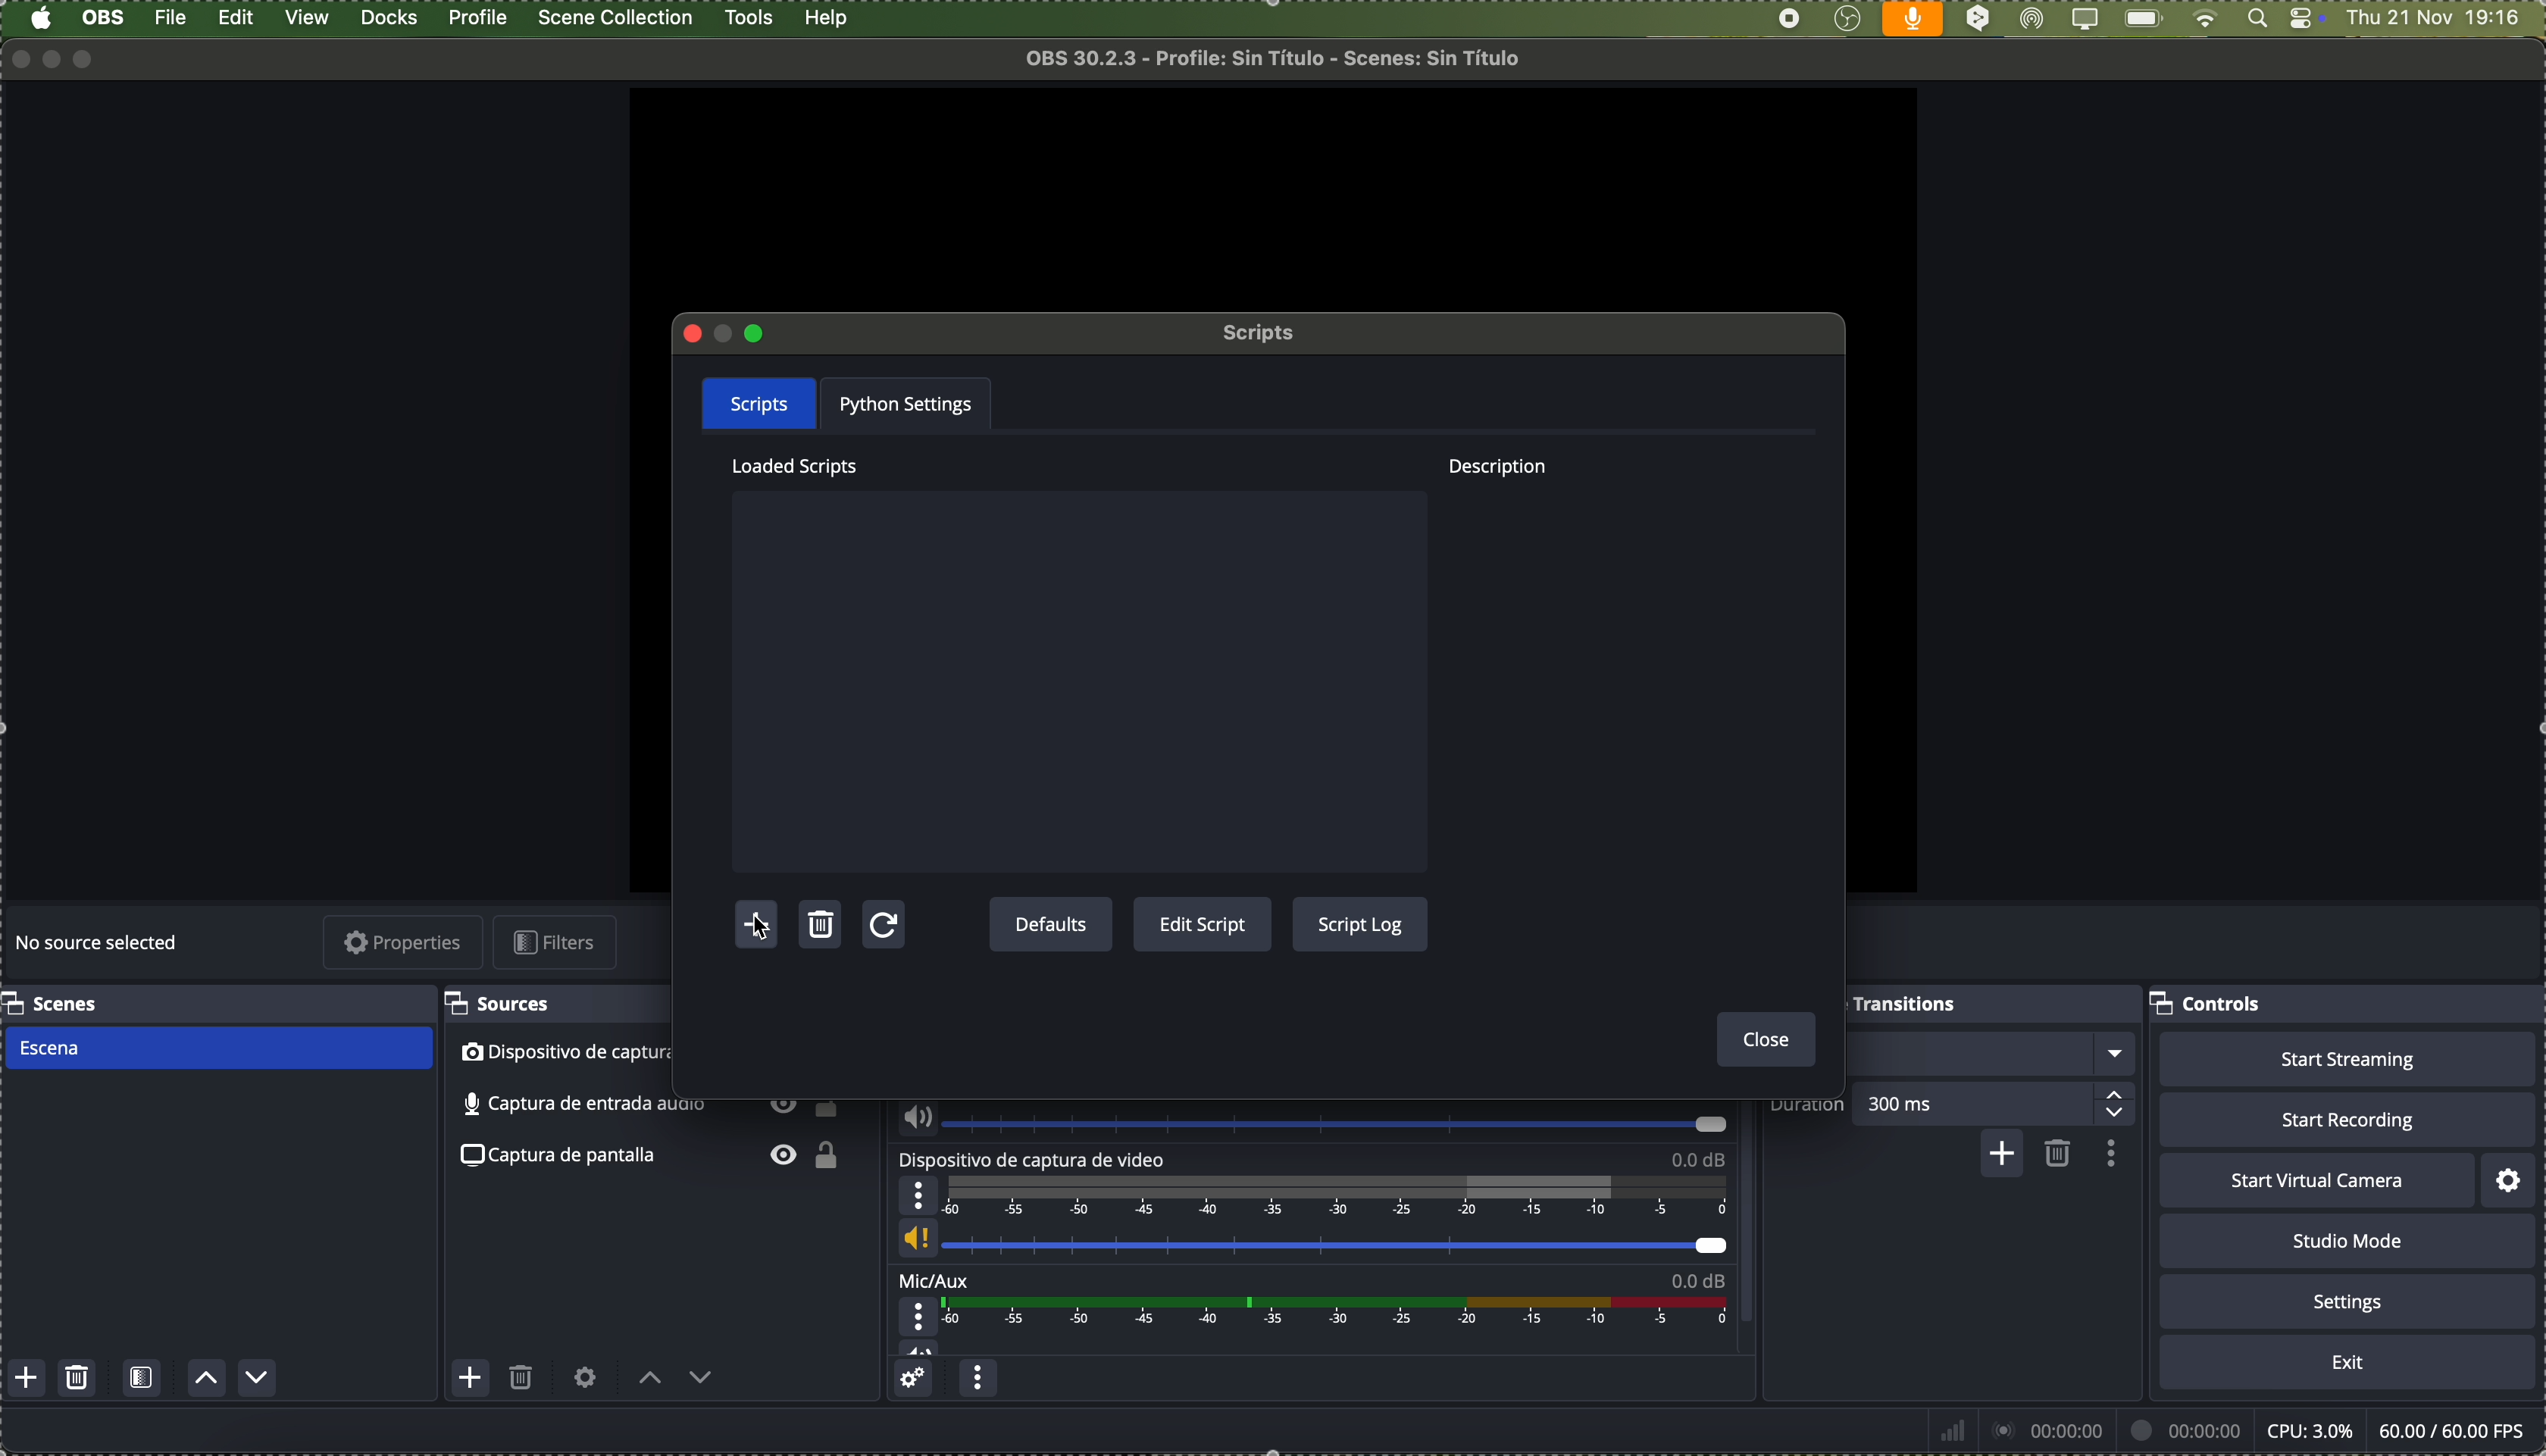 Image resolution: width=2546 pixels, height=1456 pixels. I want to click on scroll bar, so click(1755, 1219).